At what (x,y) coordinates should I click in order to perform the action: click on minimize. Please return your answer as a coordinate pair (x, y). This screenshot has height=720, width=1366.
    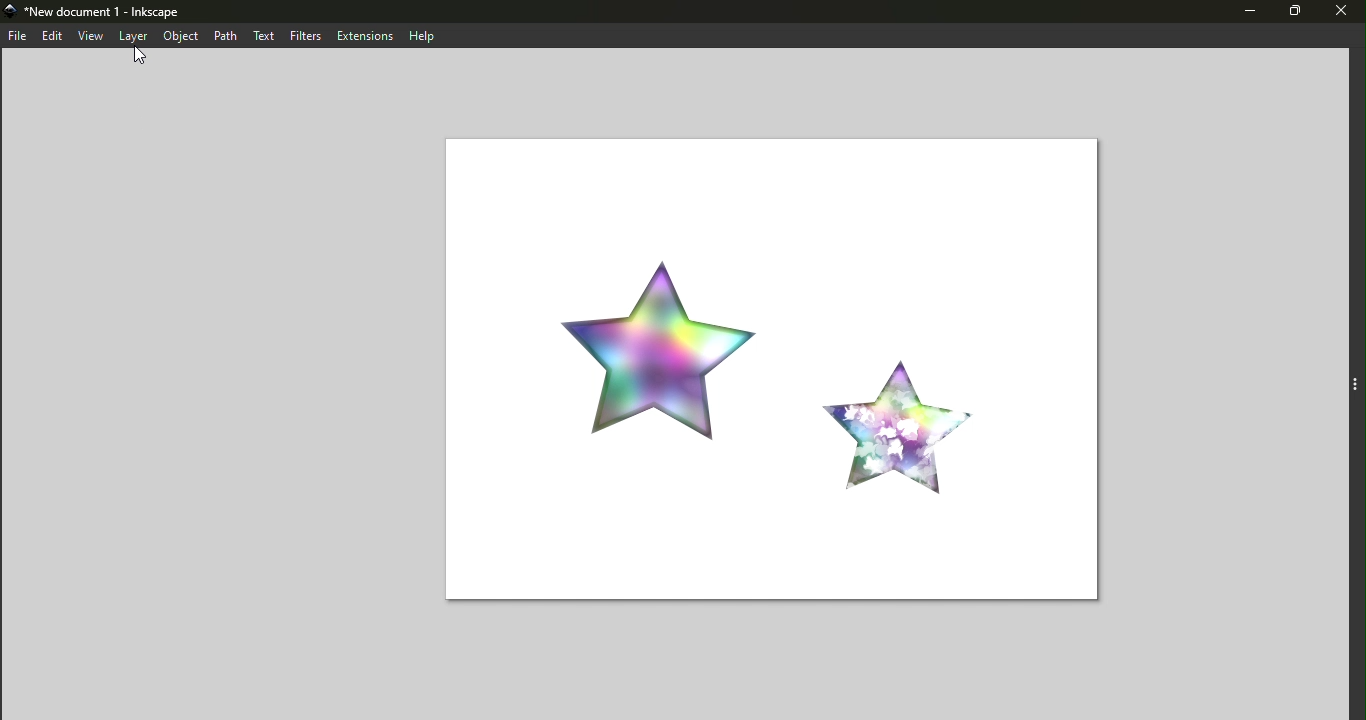
    Looking at the image, I should click on (1249, 12).